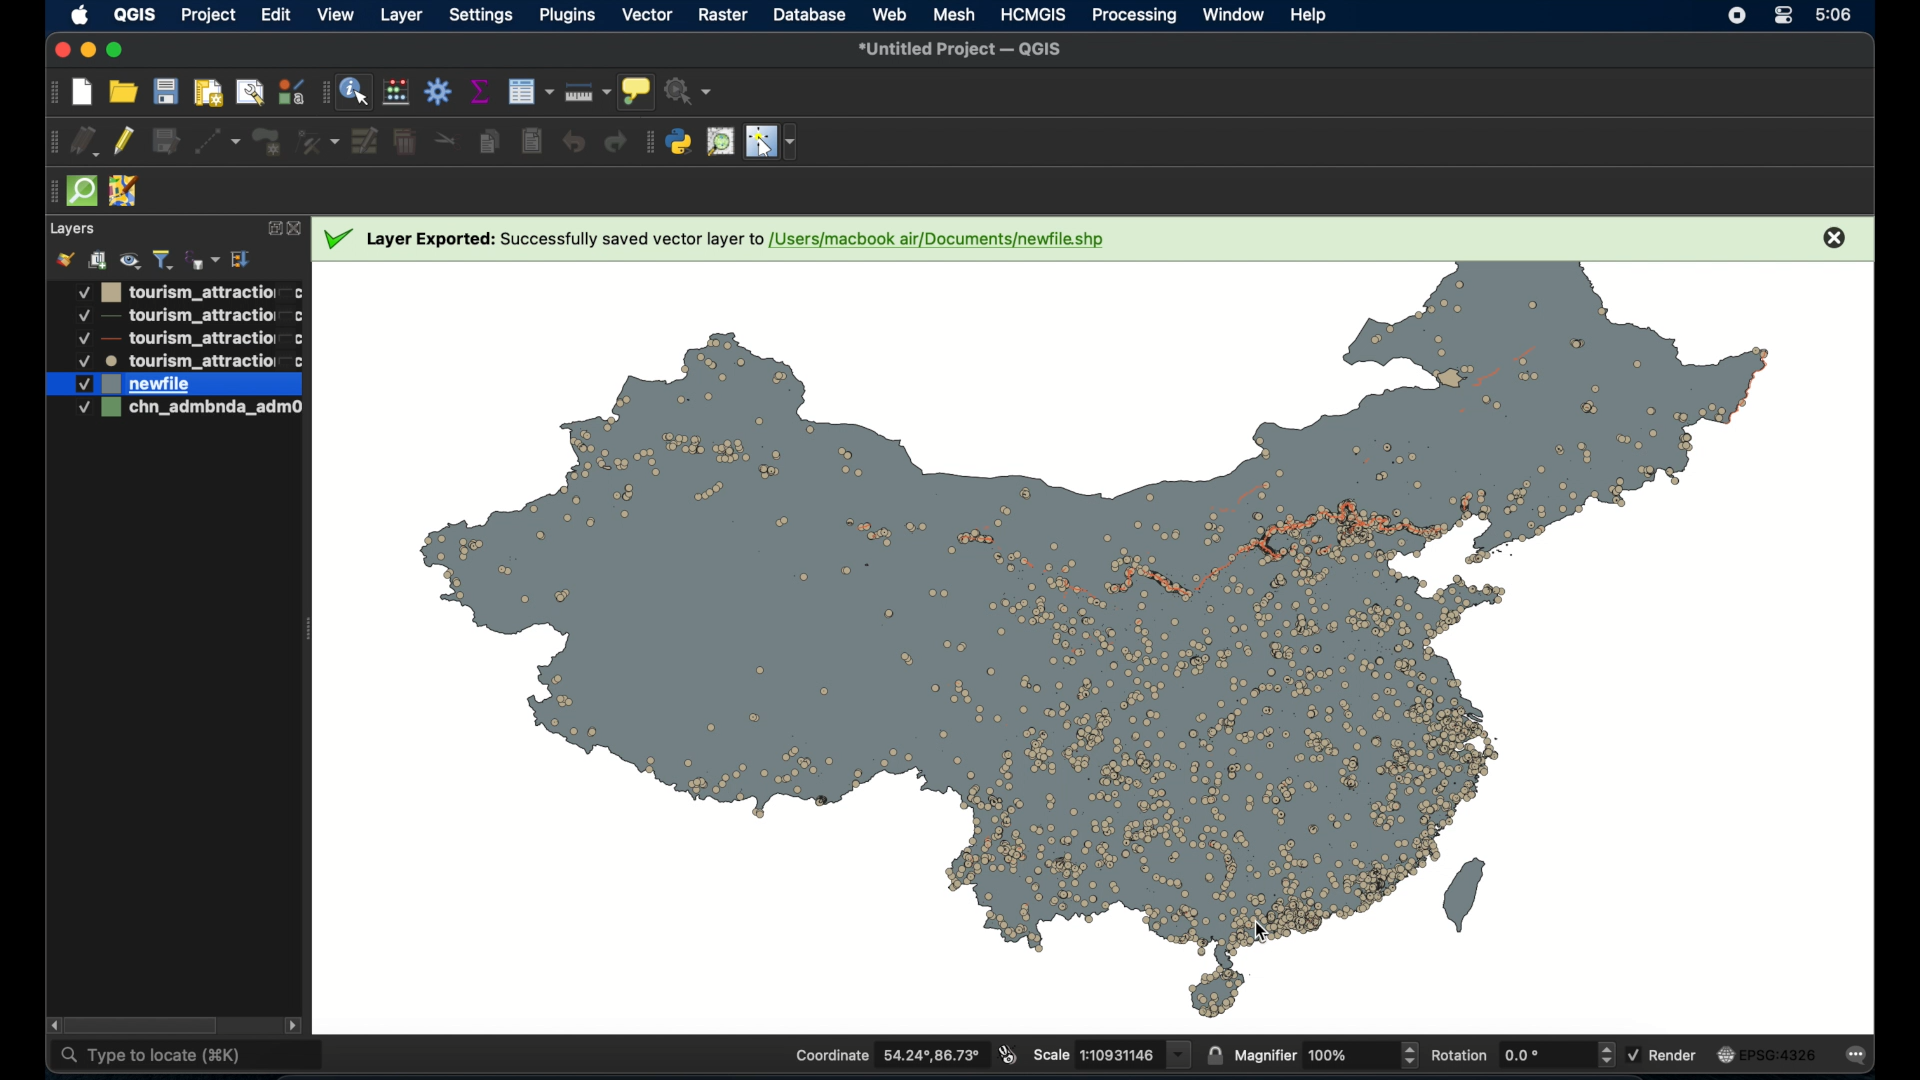 The height and width of the screenshot is (1080, 1920). What do you see at coordinates (953, 15) in the screenshot?
I see `mesh` at bounding box center [953, 15].